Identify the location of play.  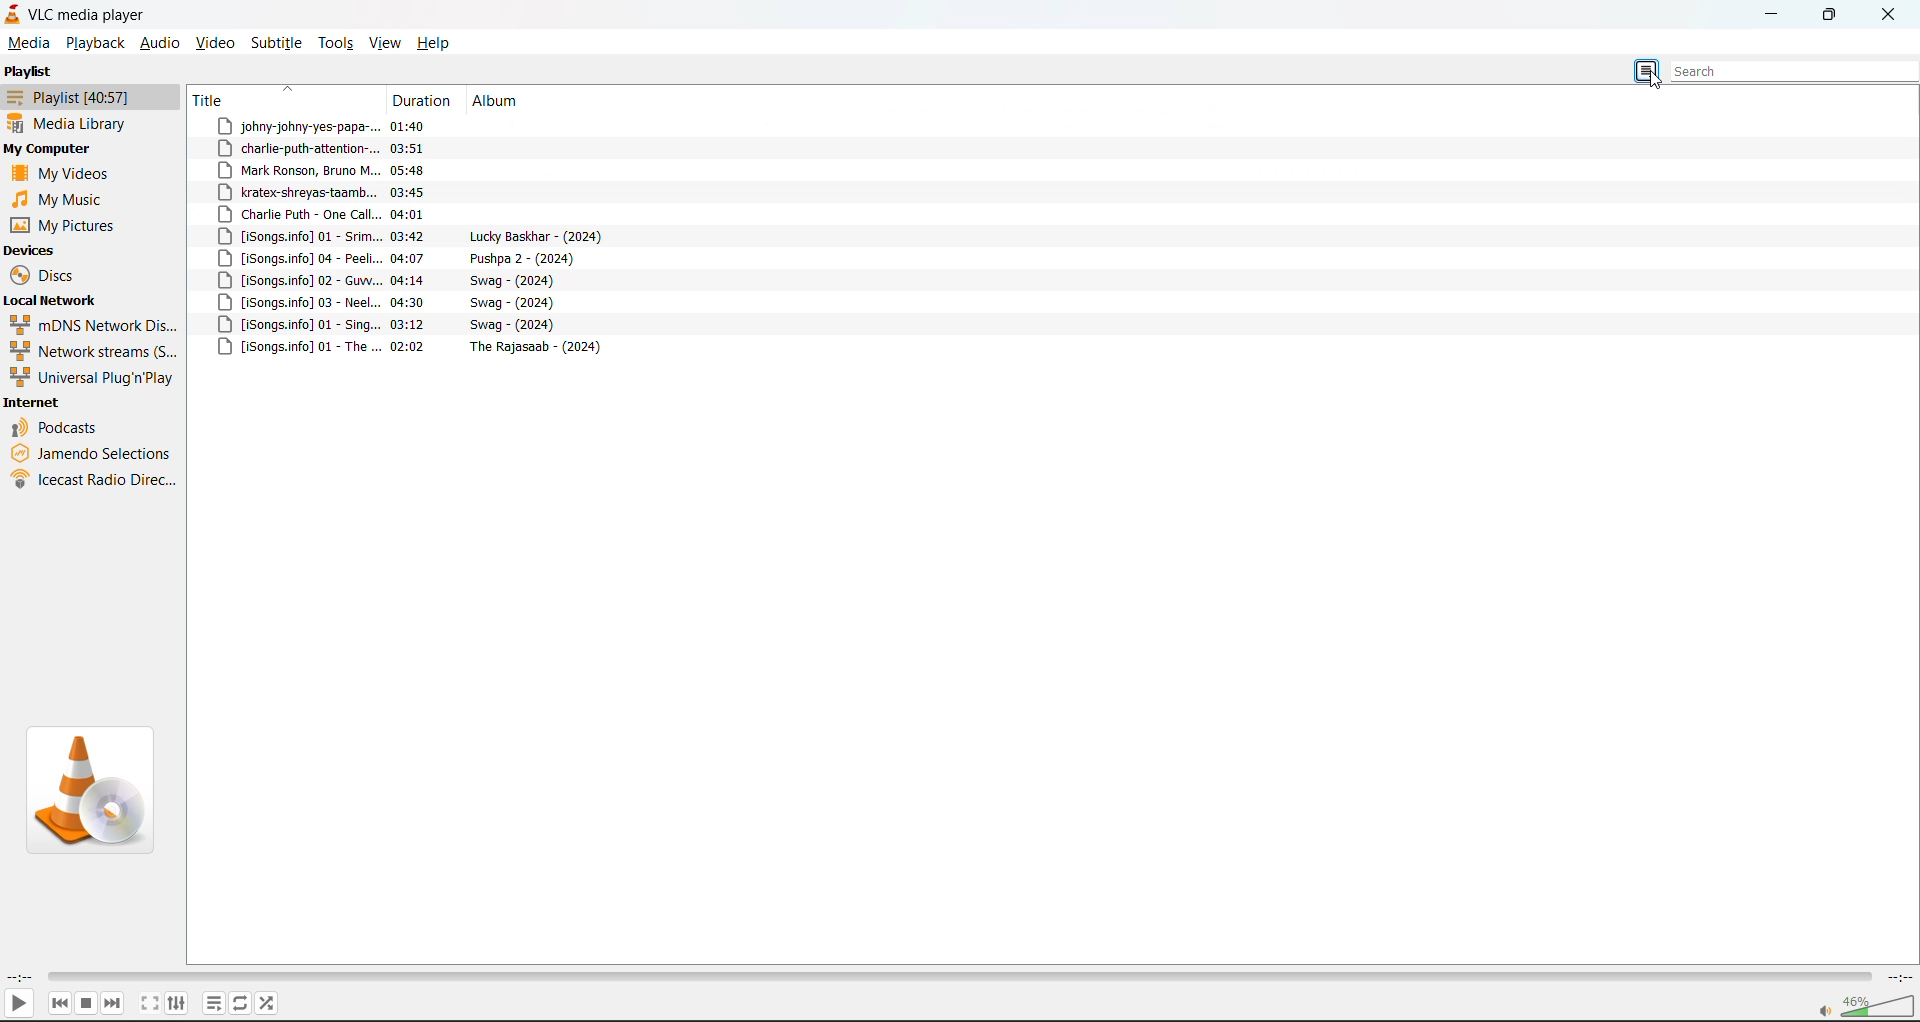
(18, 1006).